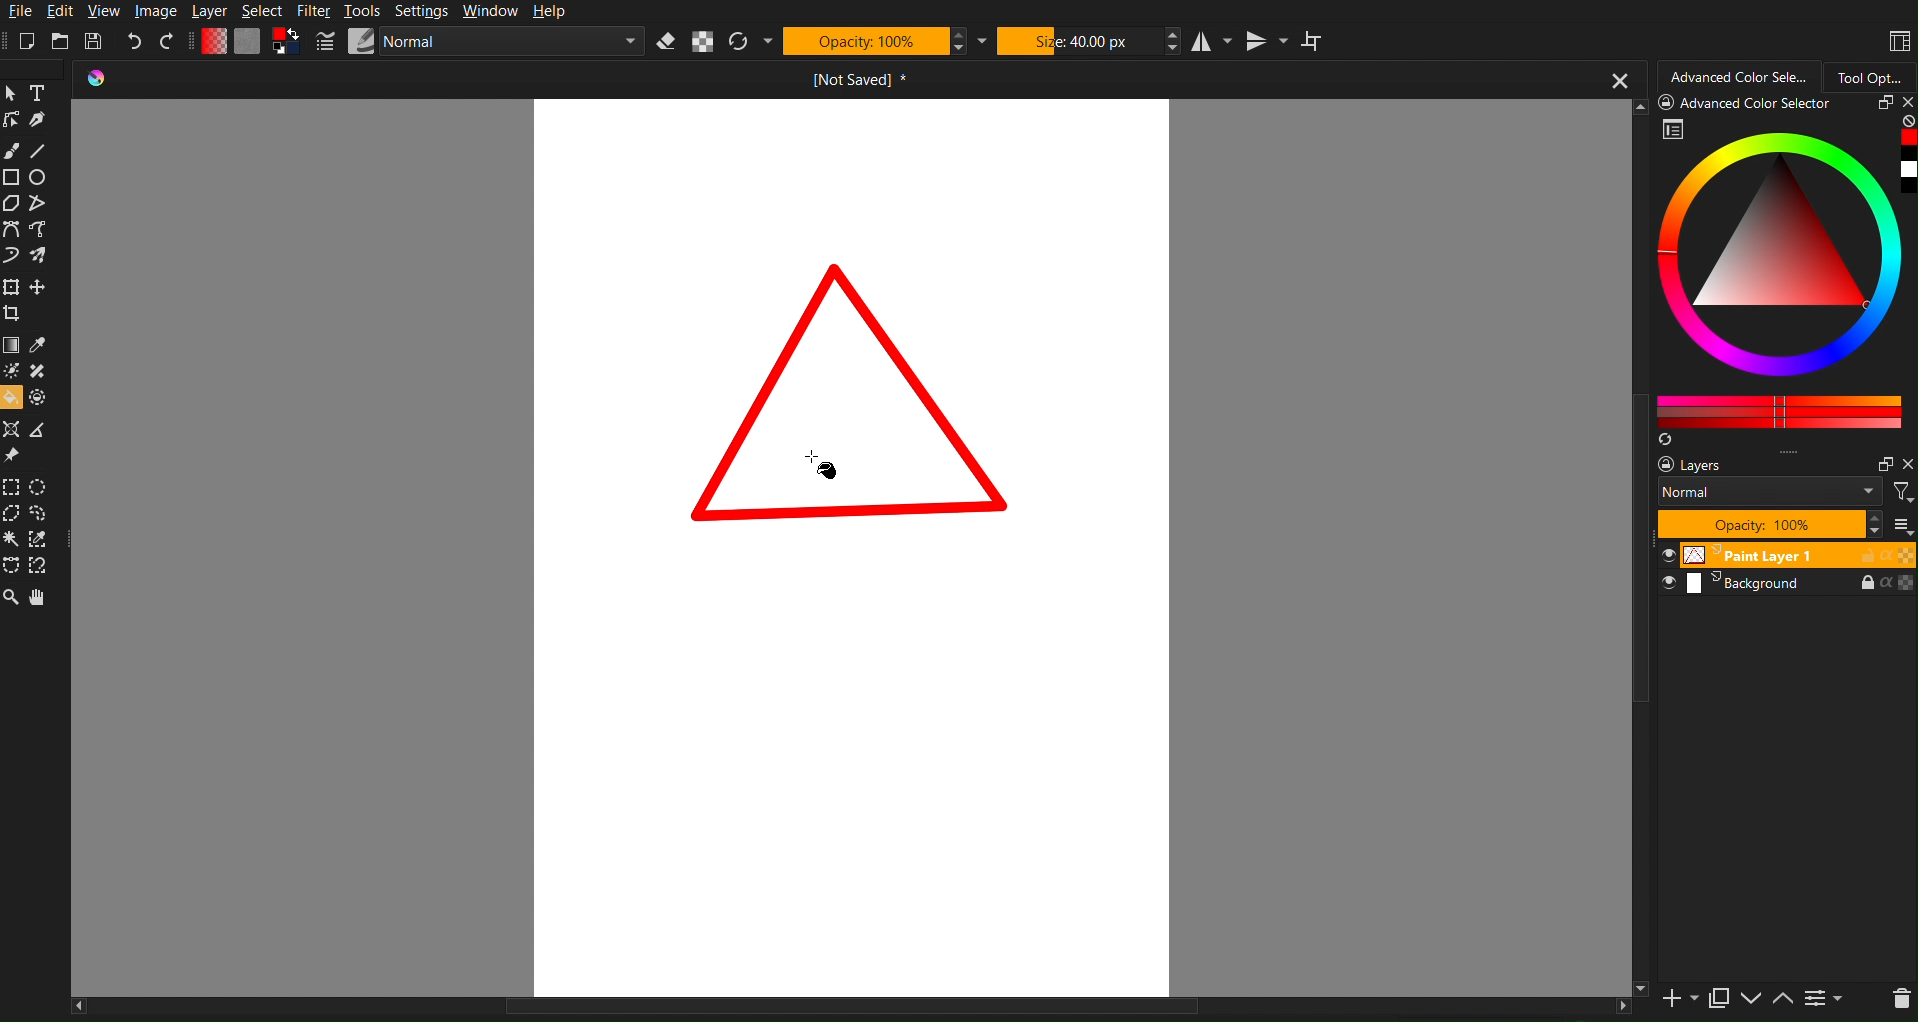 The width and height of the screenshot is (1918, 1022). I want to click on elliptical Selection Tools, so click(40, 486).